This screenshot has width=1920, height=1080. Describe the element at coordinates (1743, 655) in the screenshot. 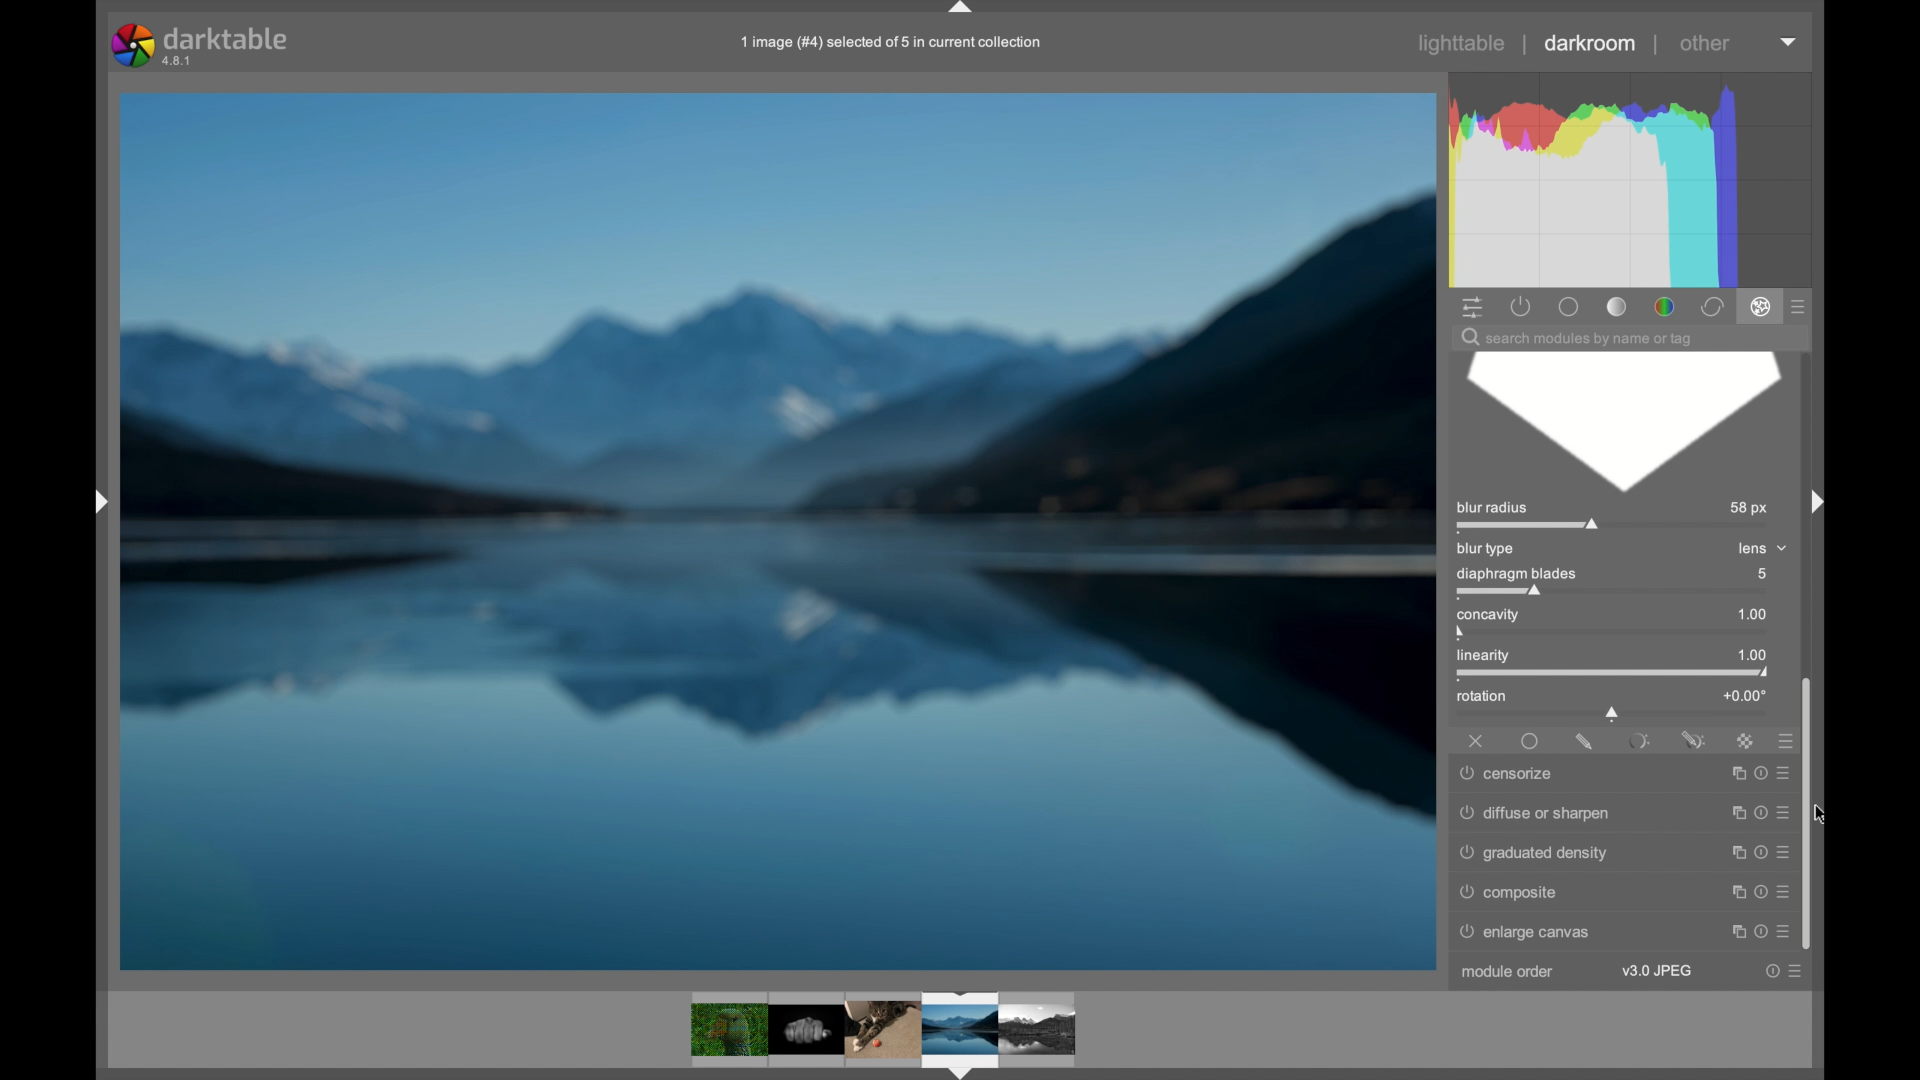

I see `1.00` at that location.